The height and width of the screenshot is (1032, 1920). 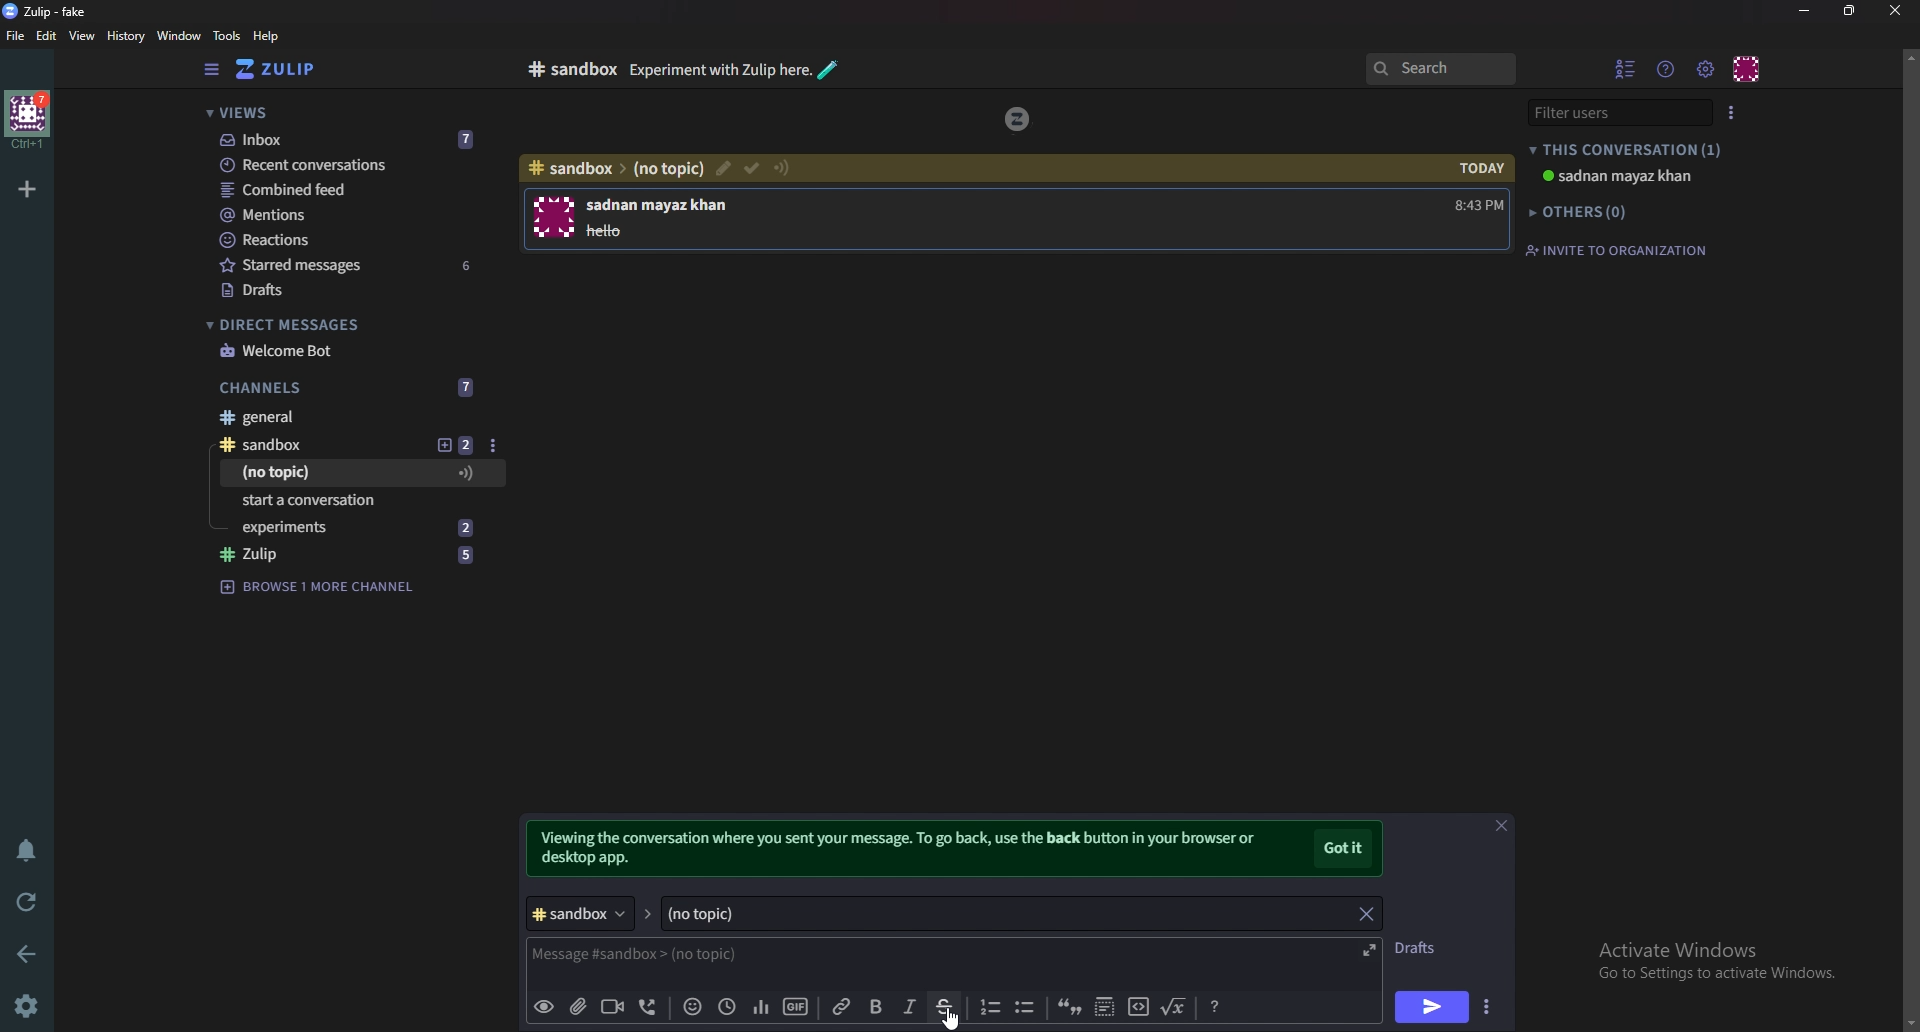 I want to click on Bullet list, so click(x=1028, y=1007).